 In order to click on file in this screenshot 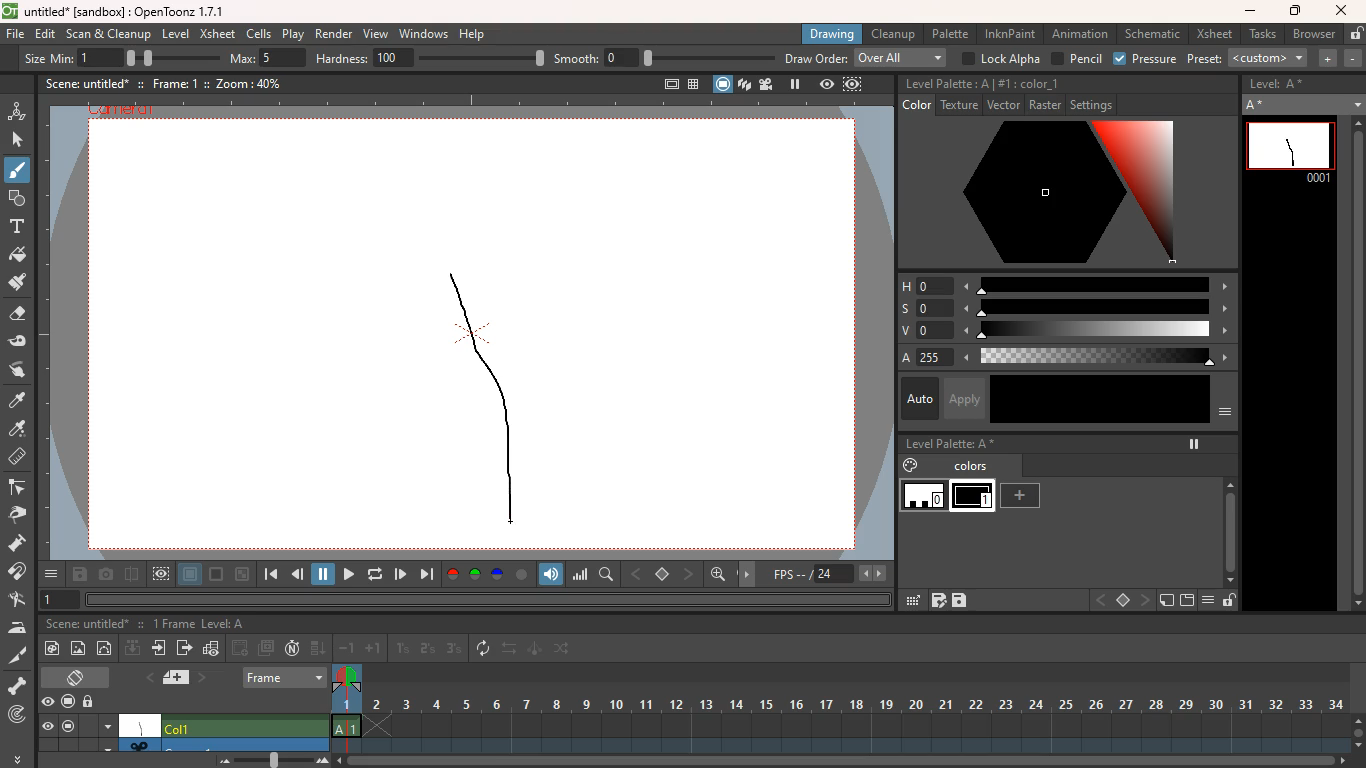, I will do `click(15, 36)`.